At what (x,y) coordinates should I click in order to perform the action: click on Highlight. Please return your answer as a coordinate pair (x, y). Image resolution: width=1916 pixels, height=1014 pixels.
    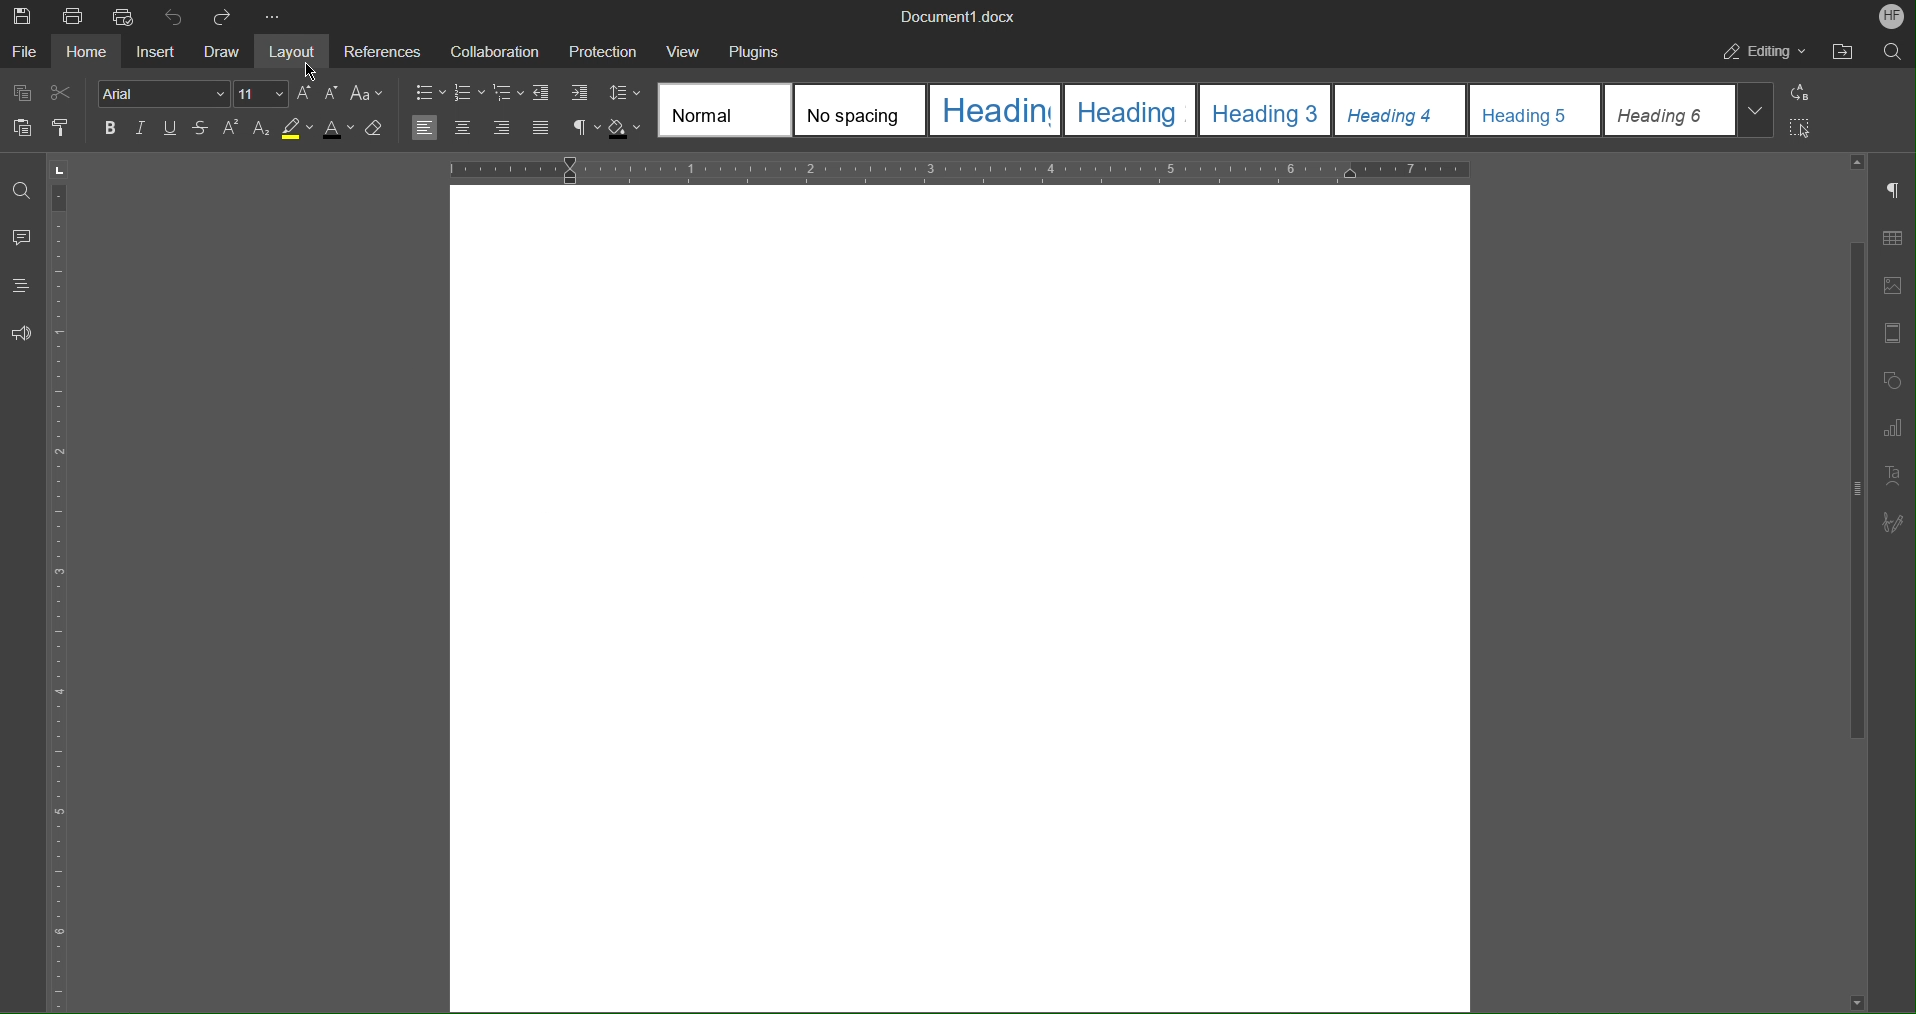
    Looking at the image, I should click on (296, 129).